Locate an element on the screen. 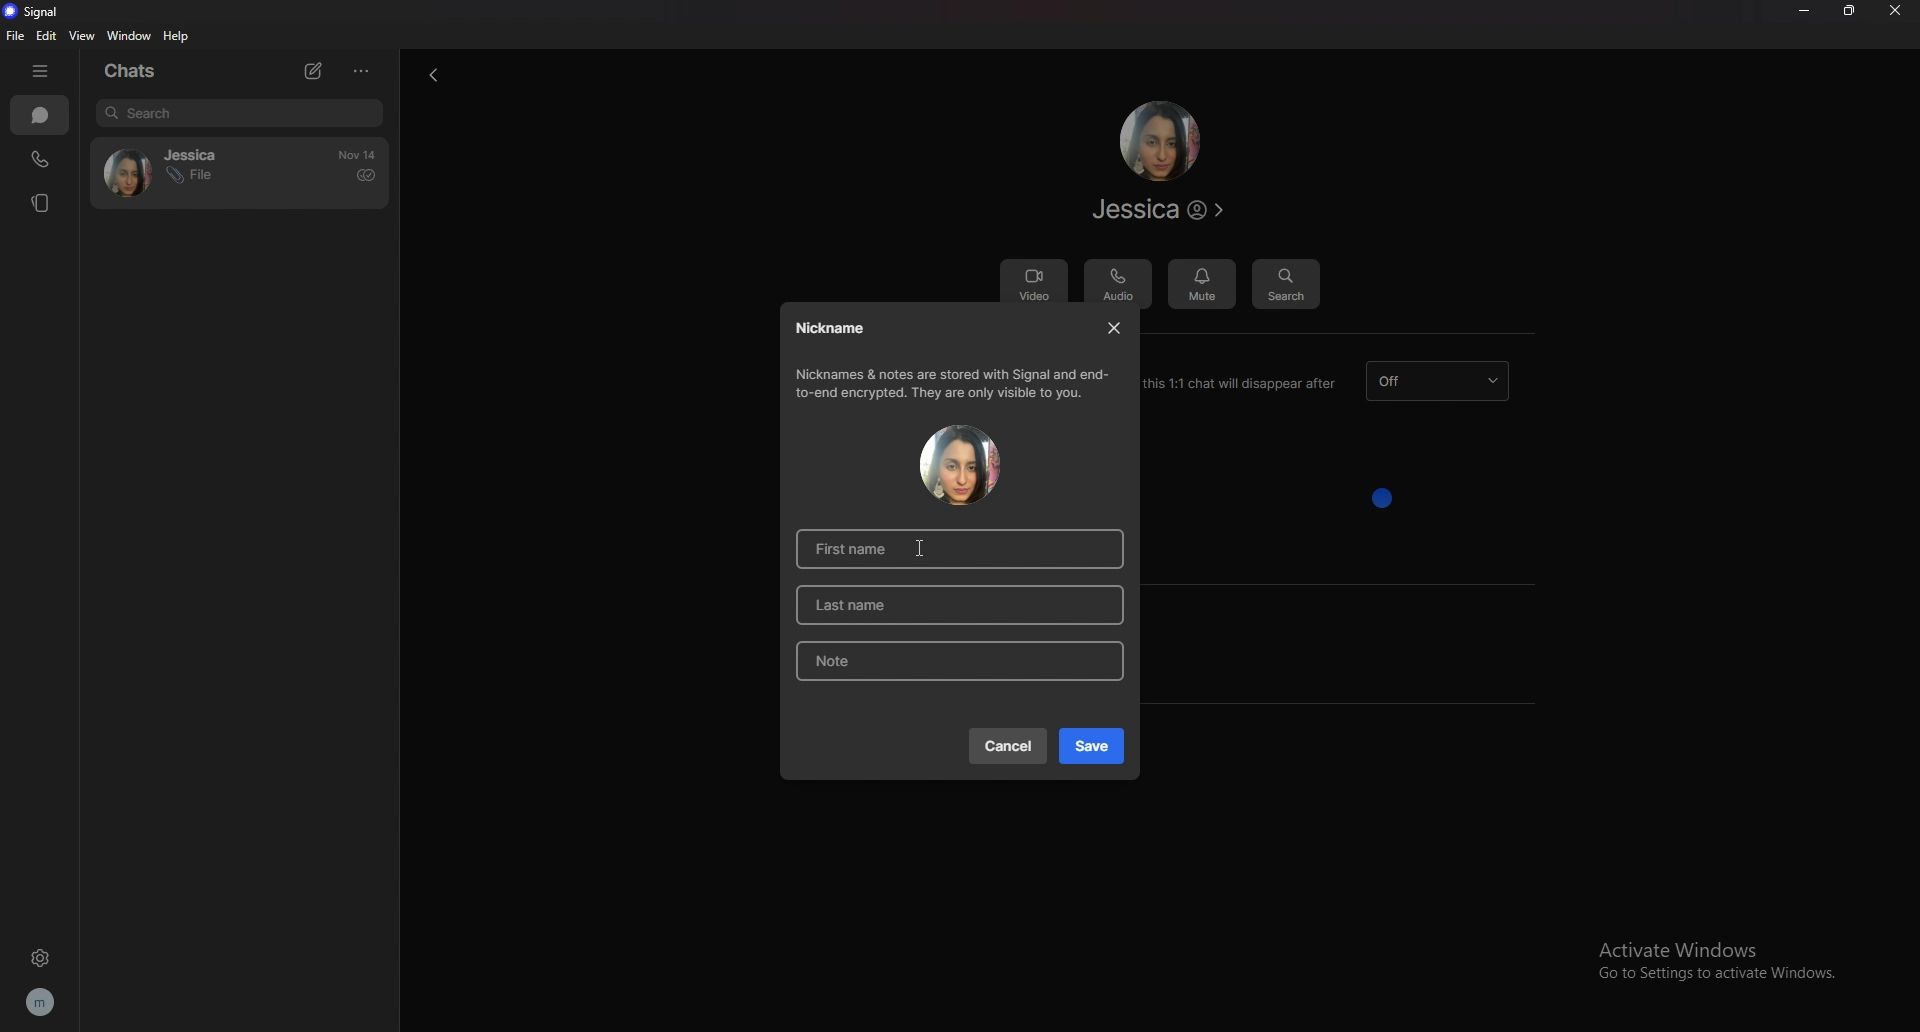 The image size is (1920, 1032). save is located at coordinates (1092, 746).